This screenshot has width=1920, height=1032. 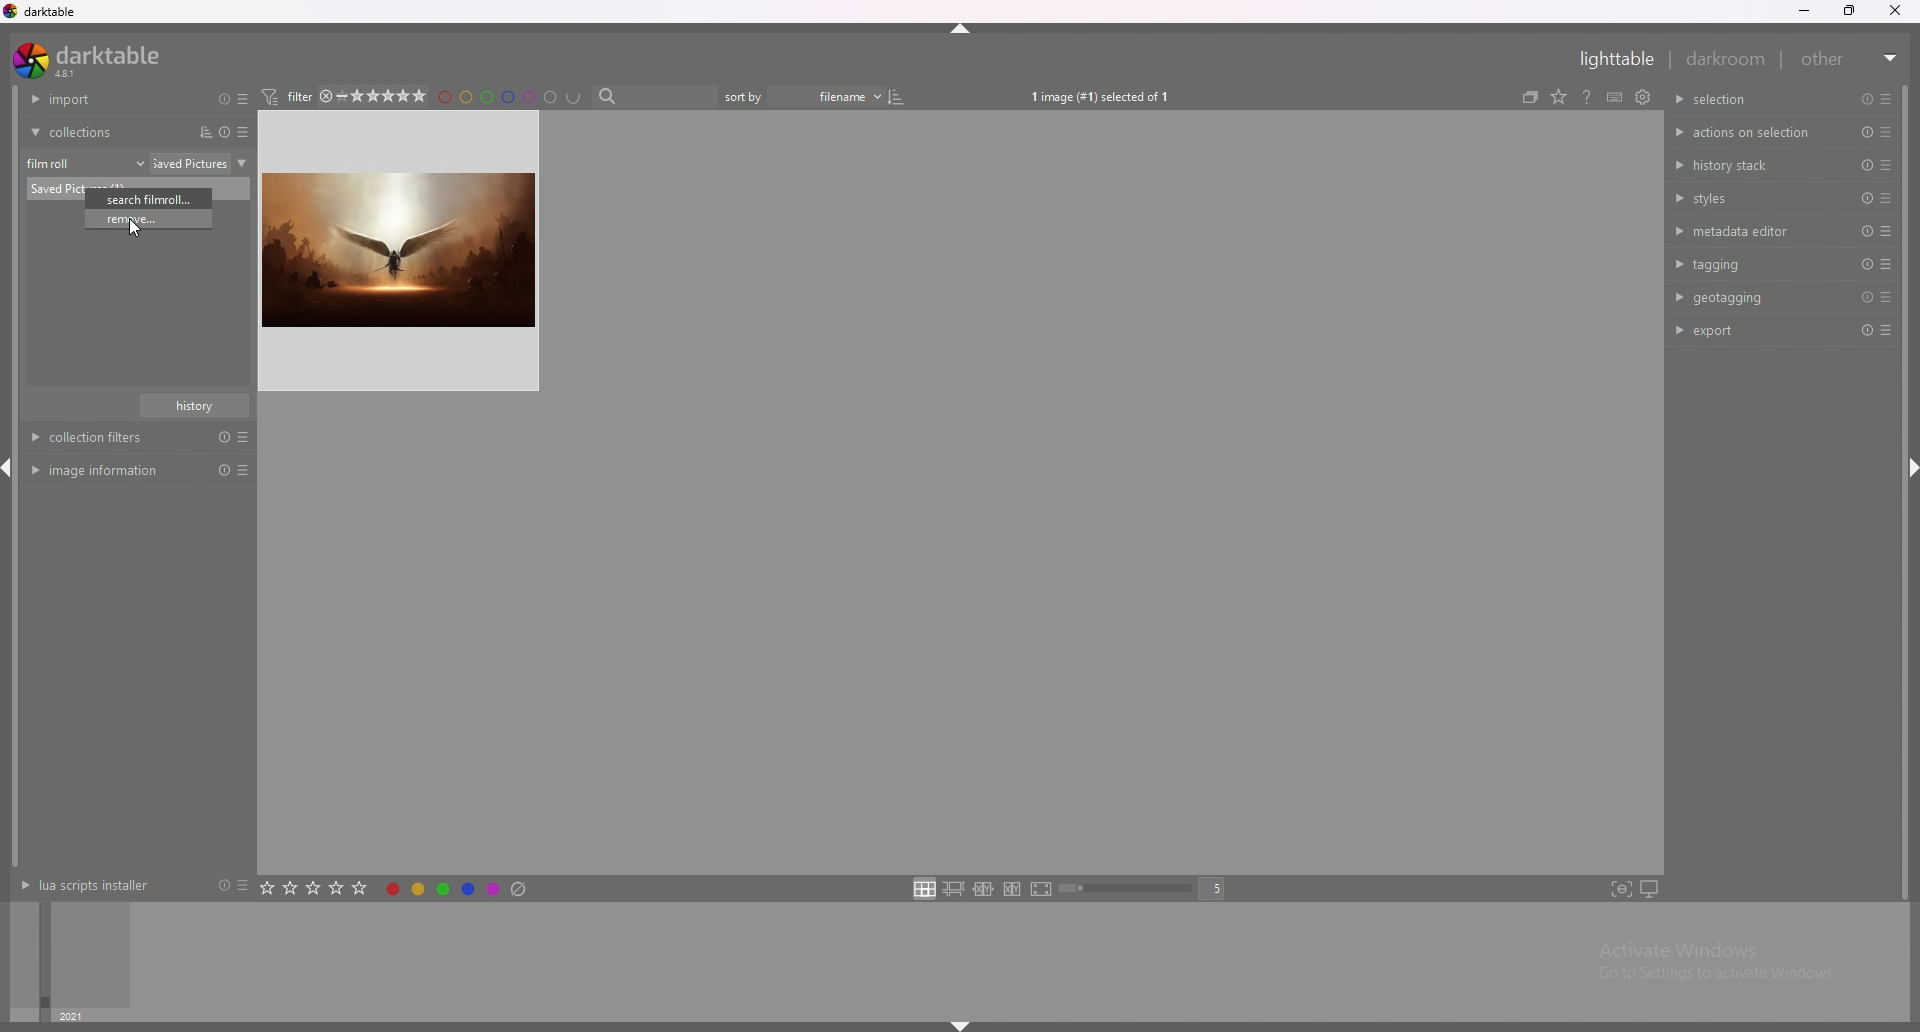 I want to click on styles, so click(x=1753, y=197).